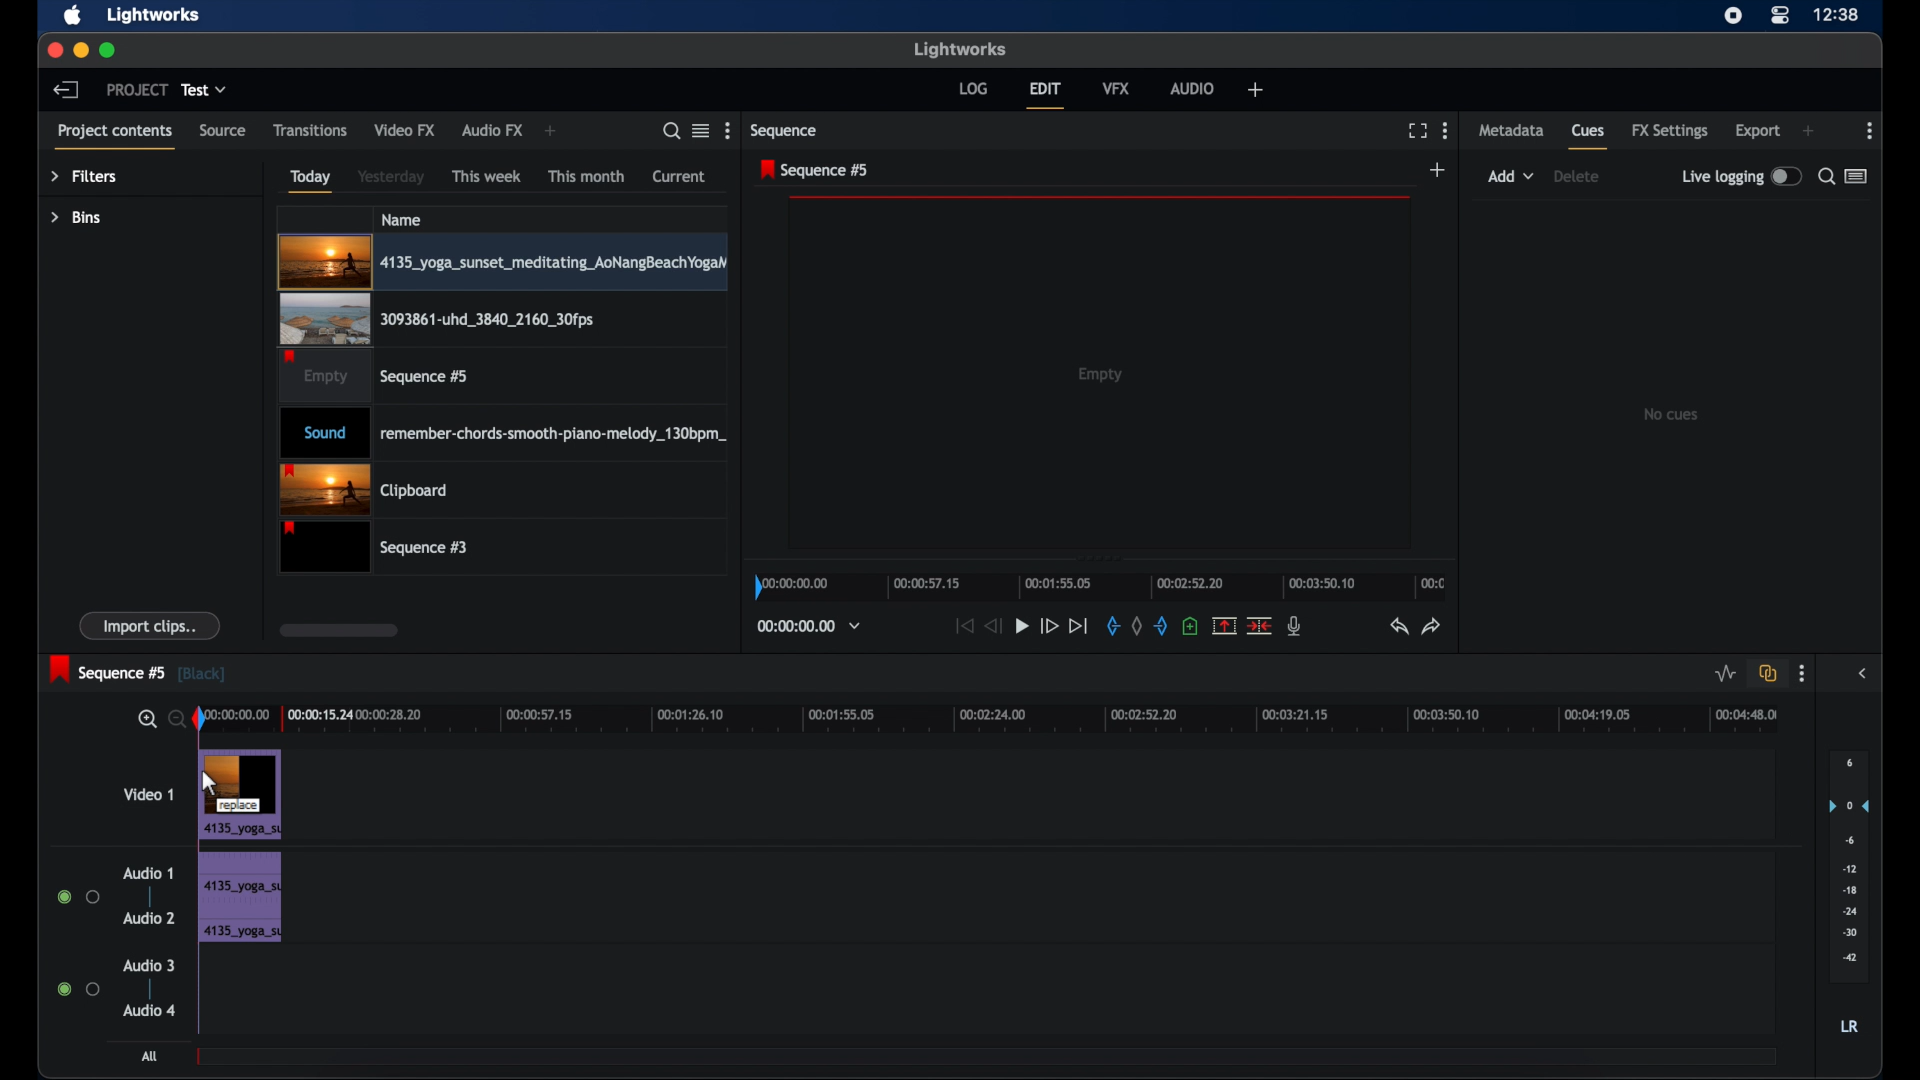 Image resolution: width=1920 pixels, height=1080 pixels. What do you see at coordinates (1768, 673) in the screenshot?
I see `toggle auto track synd` at bounding box center [1768, 673].